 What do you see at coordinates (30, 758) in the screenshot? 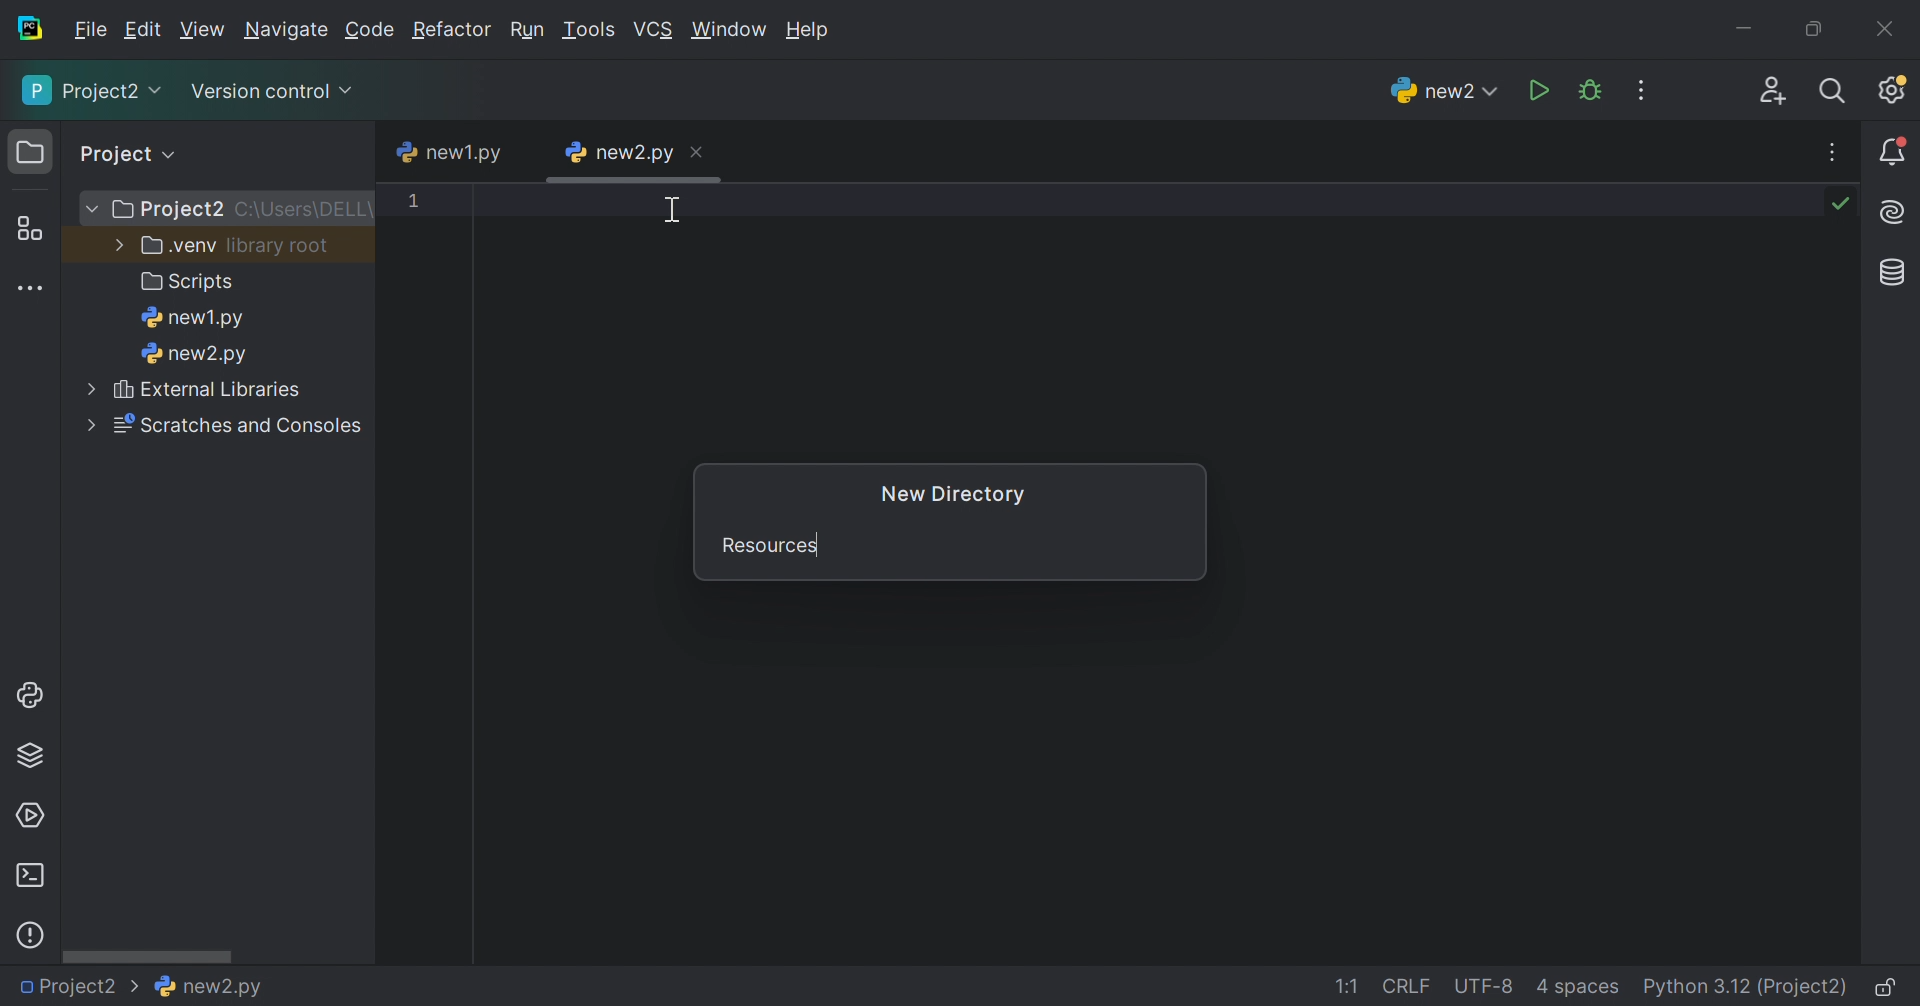
I see `Python Packages` at bounding box center [30, 758].